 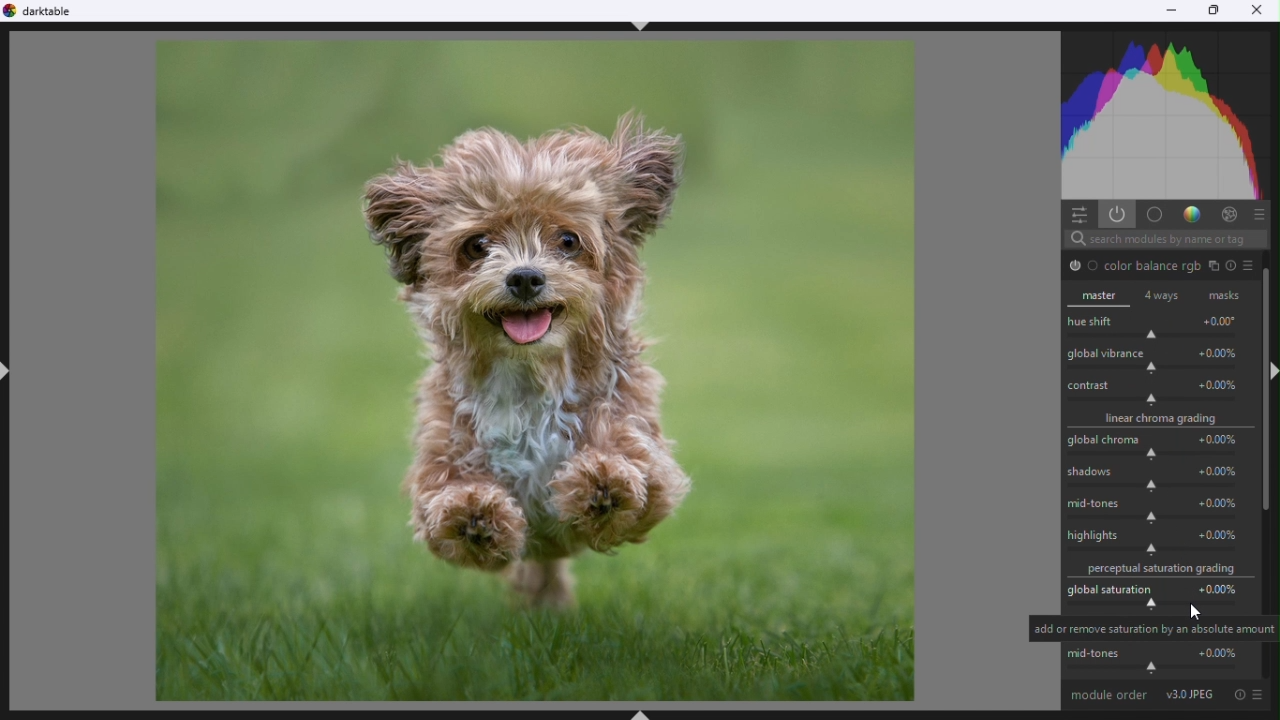 I want to click on Masks, so click(x=1223, y=293).